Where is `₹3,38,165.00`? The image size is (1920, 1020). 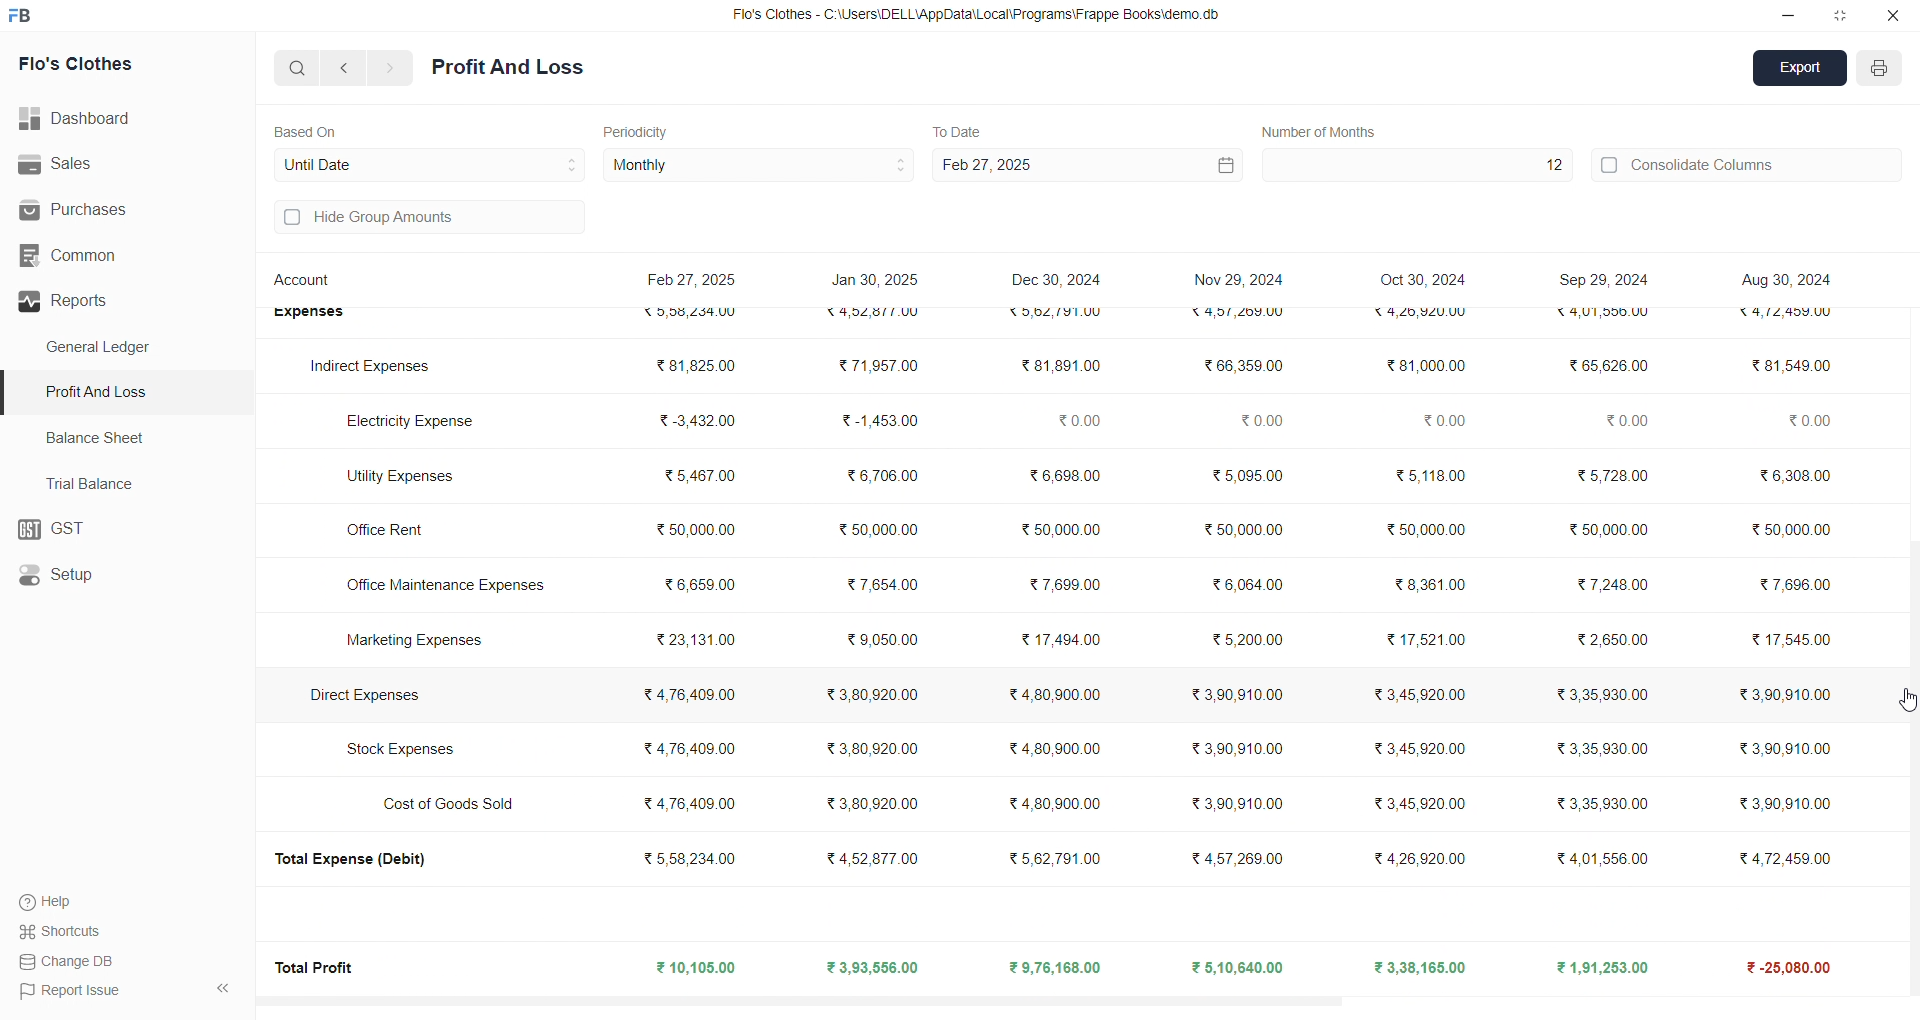 ₹3,38,165.00 is located at coordinates (1421, 968).